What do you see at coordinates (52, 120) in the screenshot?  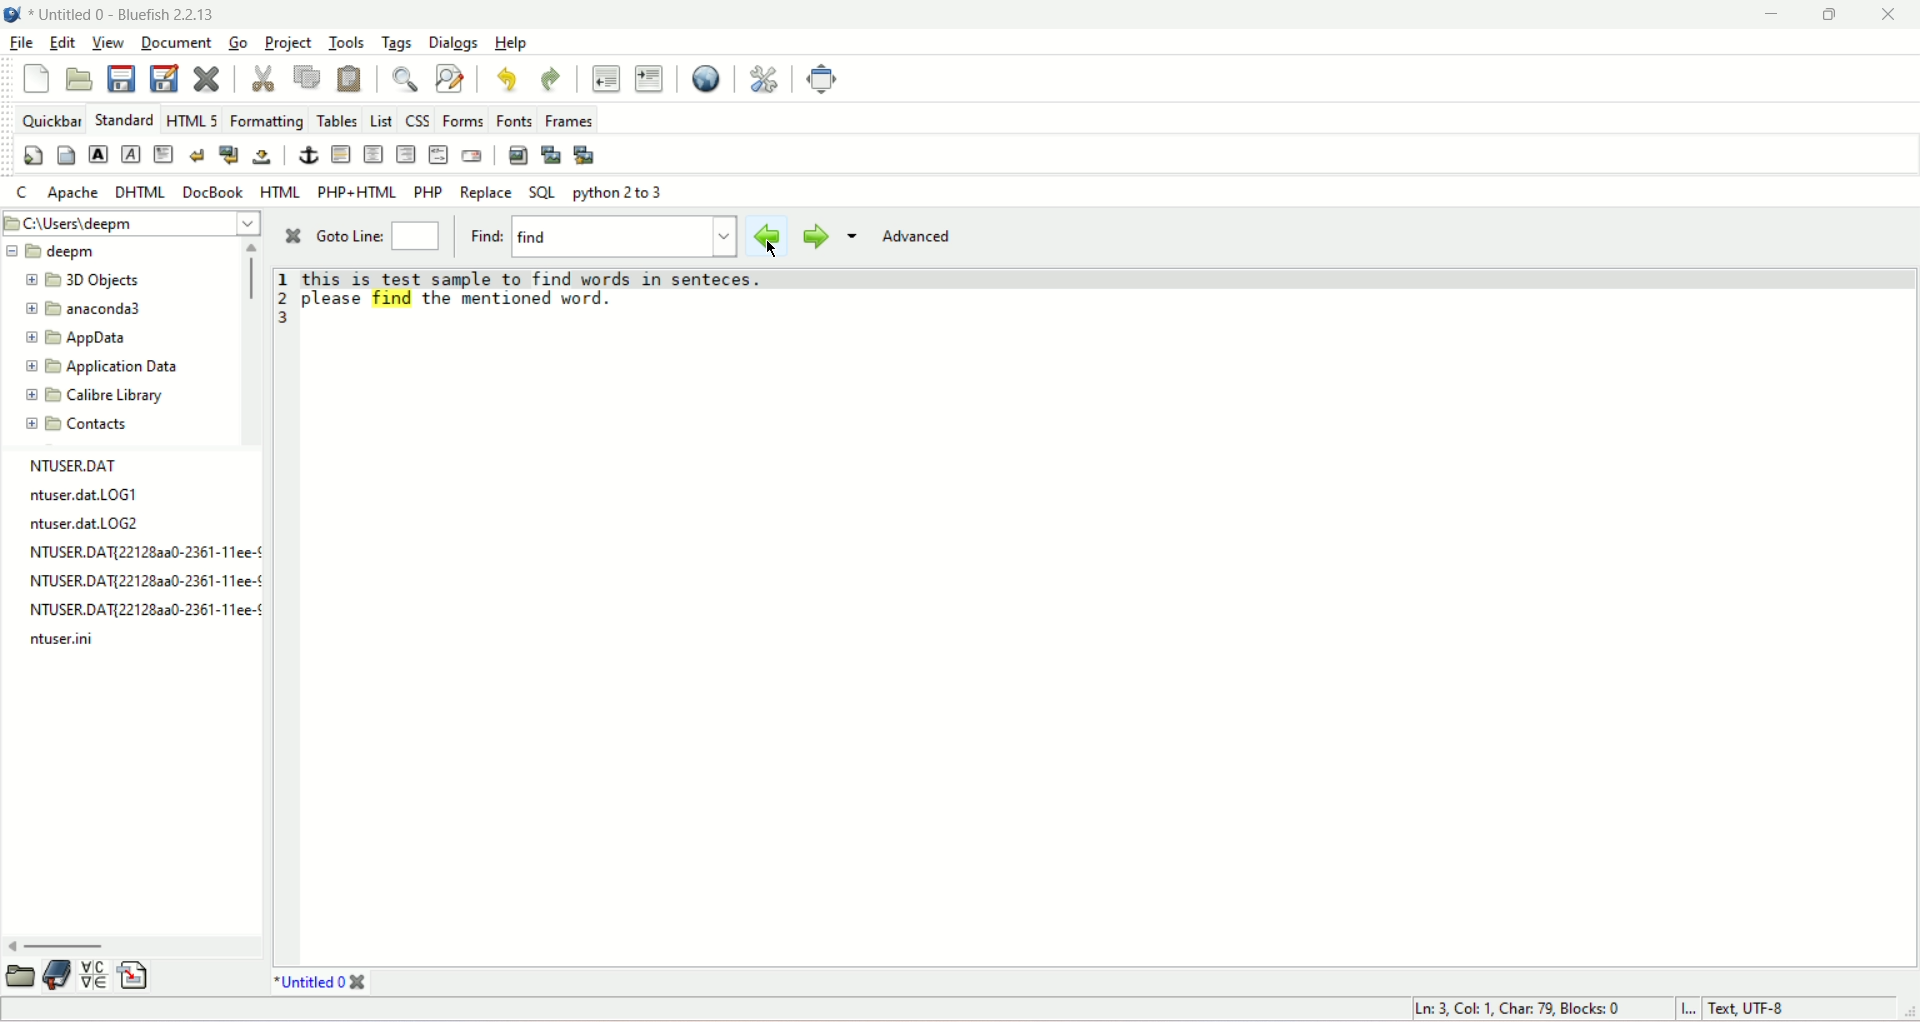 I see `quickbar` at bounding box center [52, 120].